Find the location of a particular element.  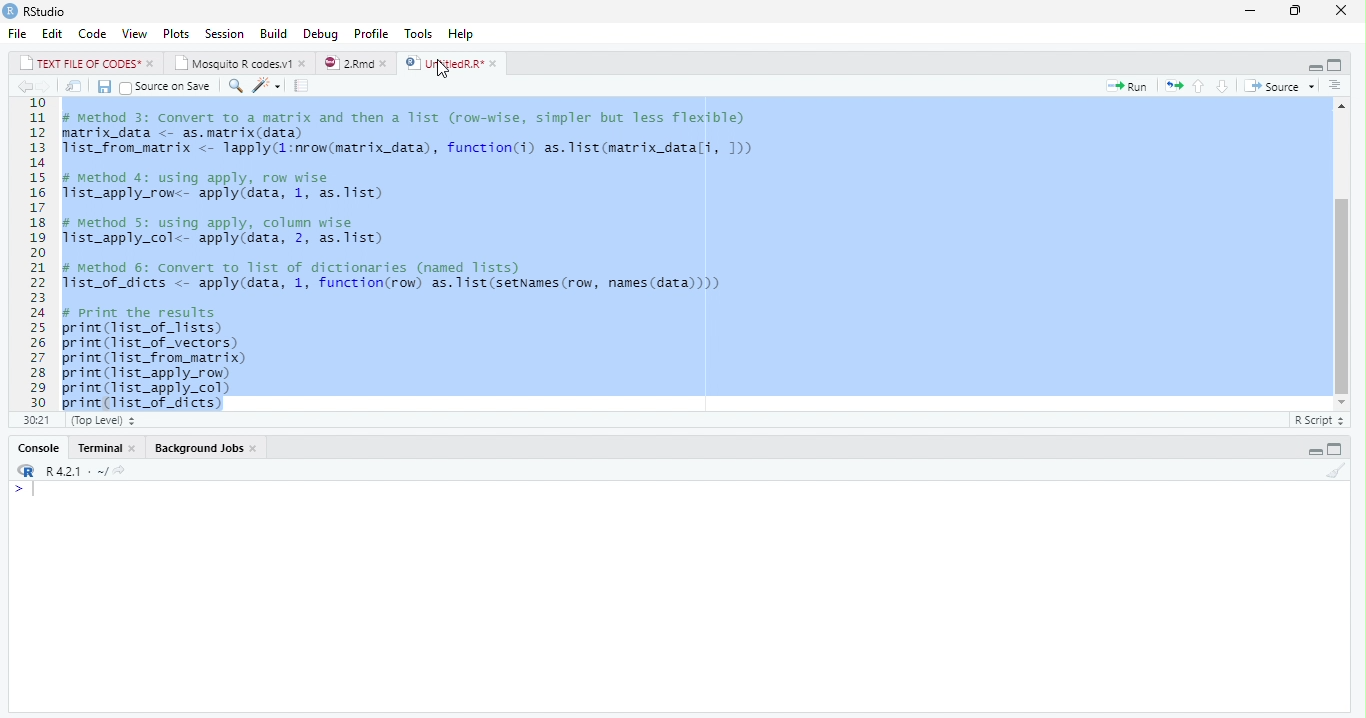

move down is located at coordinates (1342, 399).